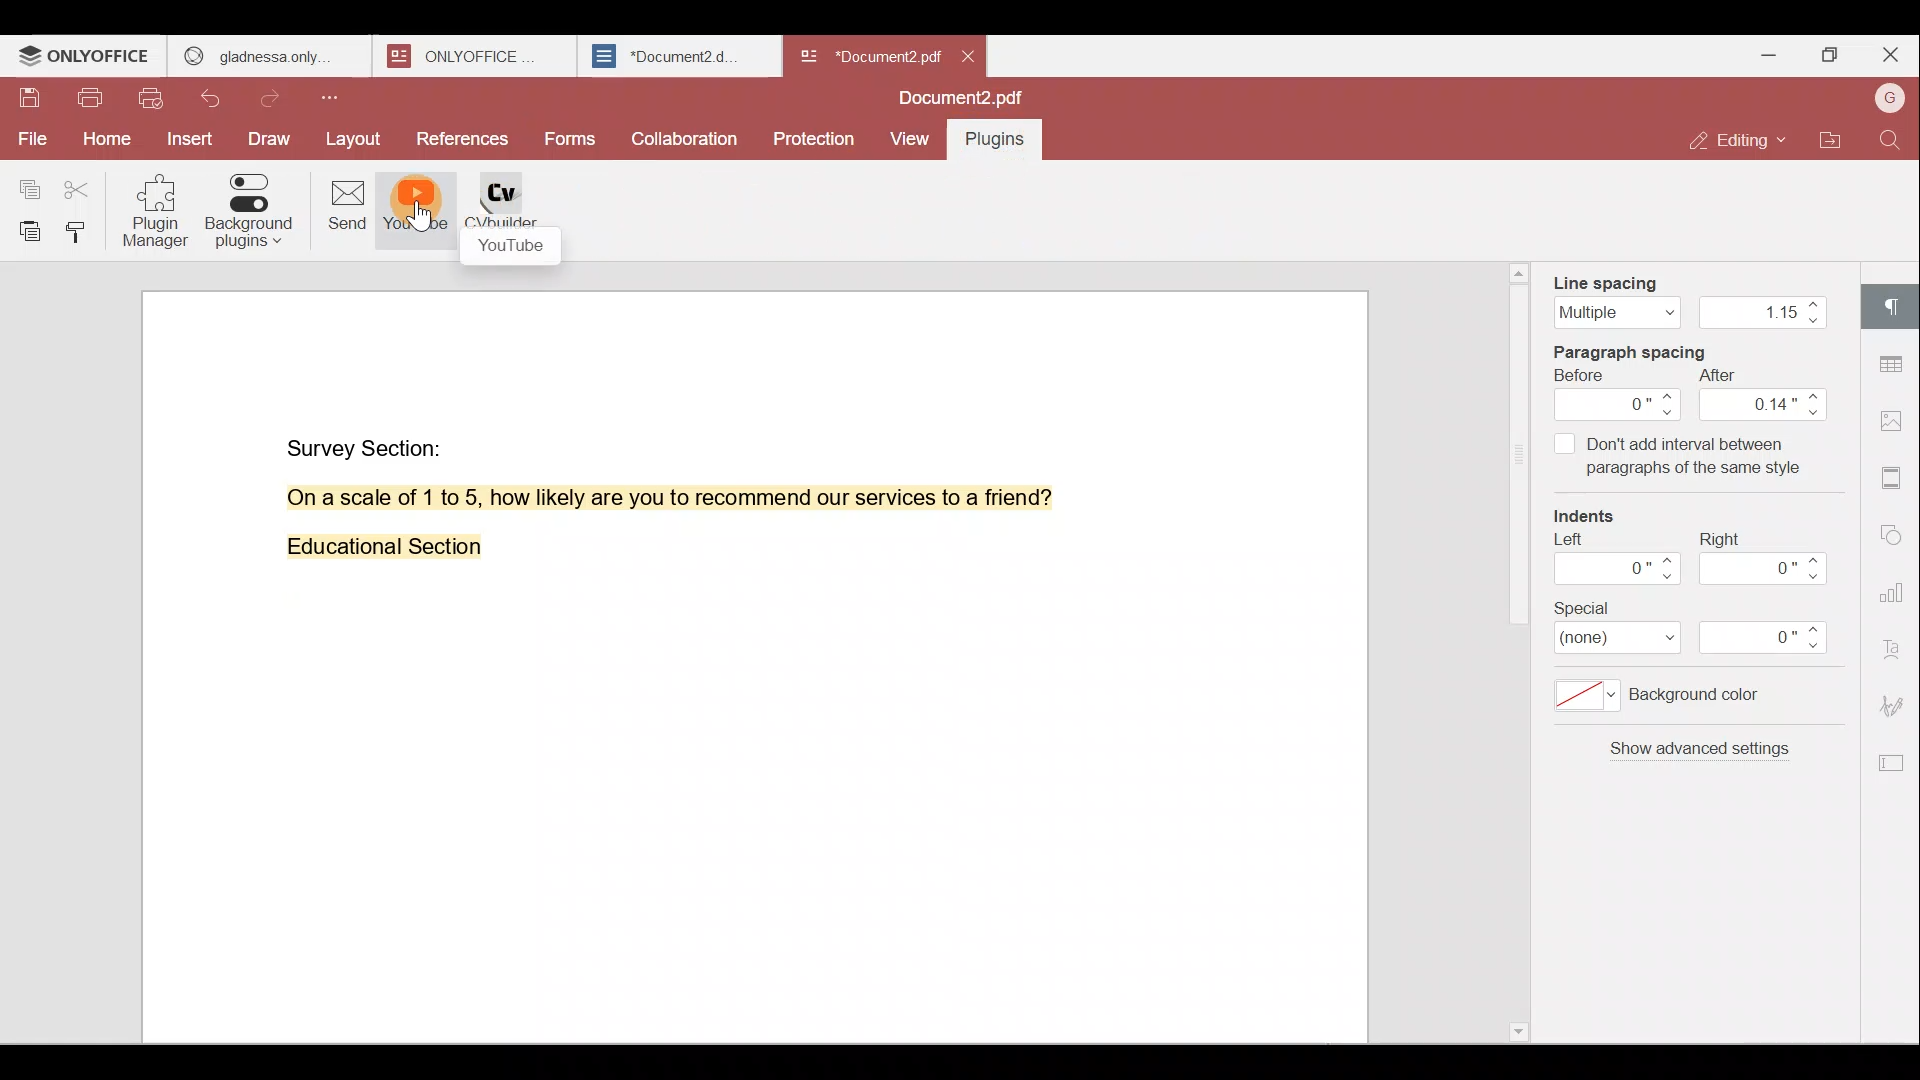 The width and height of the screenshot is (1920, 1080). I want to click on pointer cursor, so click(422, 224).